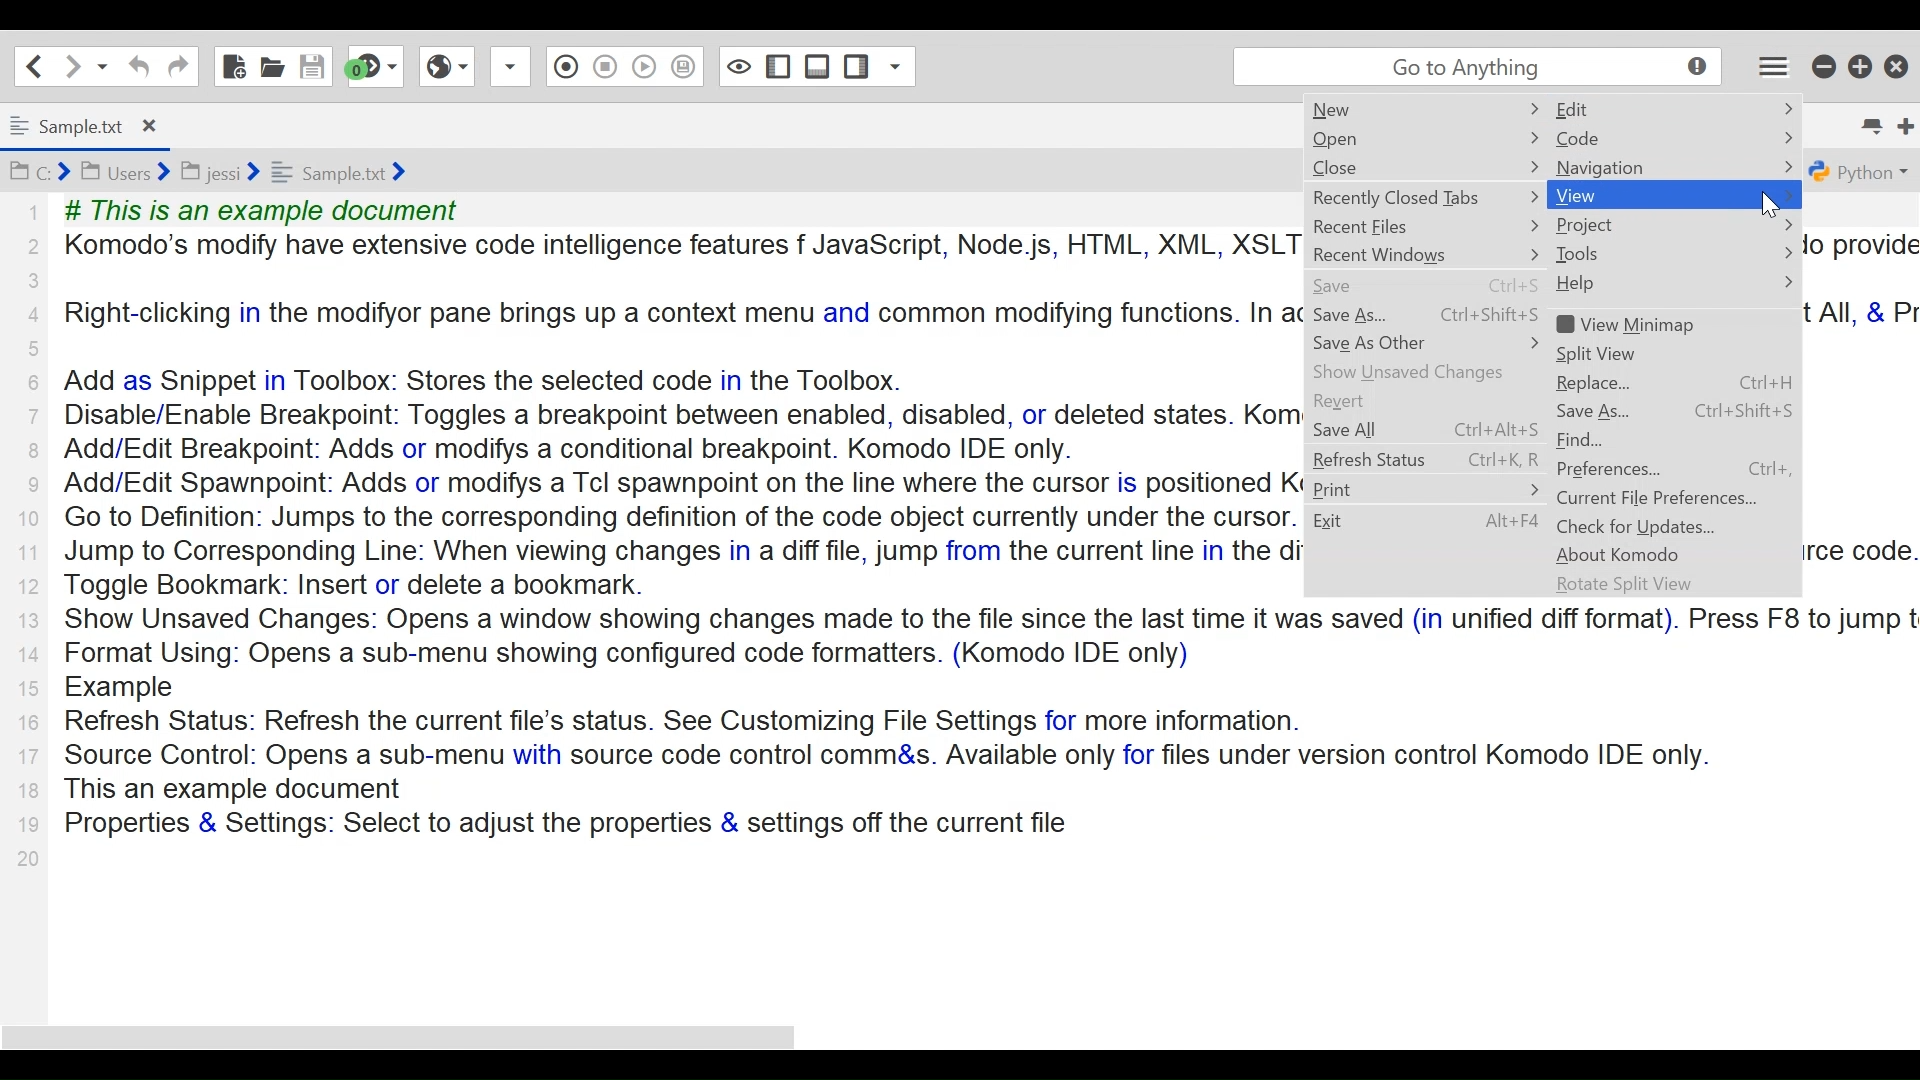  I want to click on Recent Windows, so click(1403, 256).